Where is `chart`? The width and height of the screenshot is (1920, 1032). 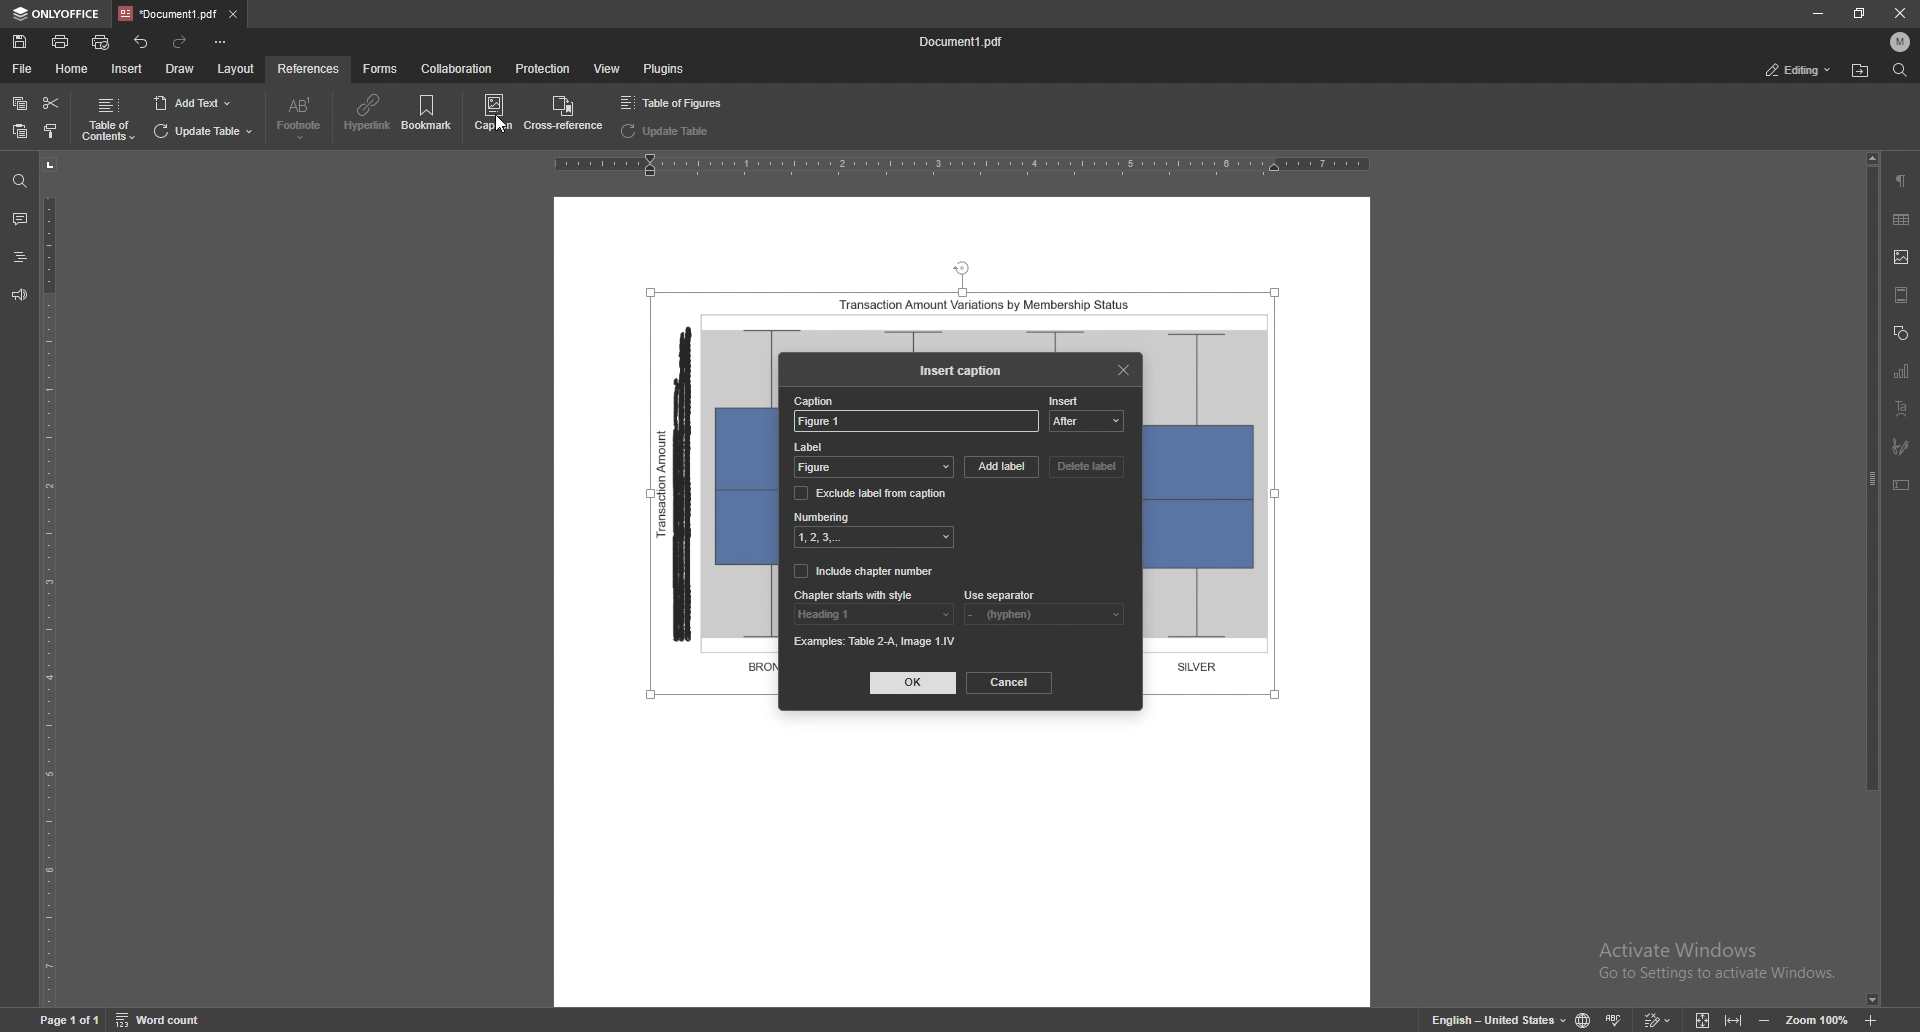
chart is located at coordinates (1903, 370).